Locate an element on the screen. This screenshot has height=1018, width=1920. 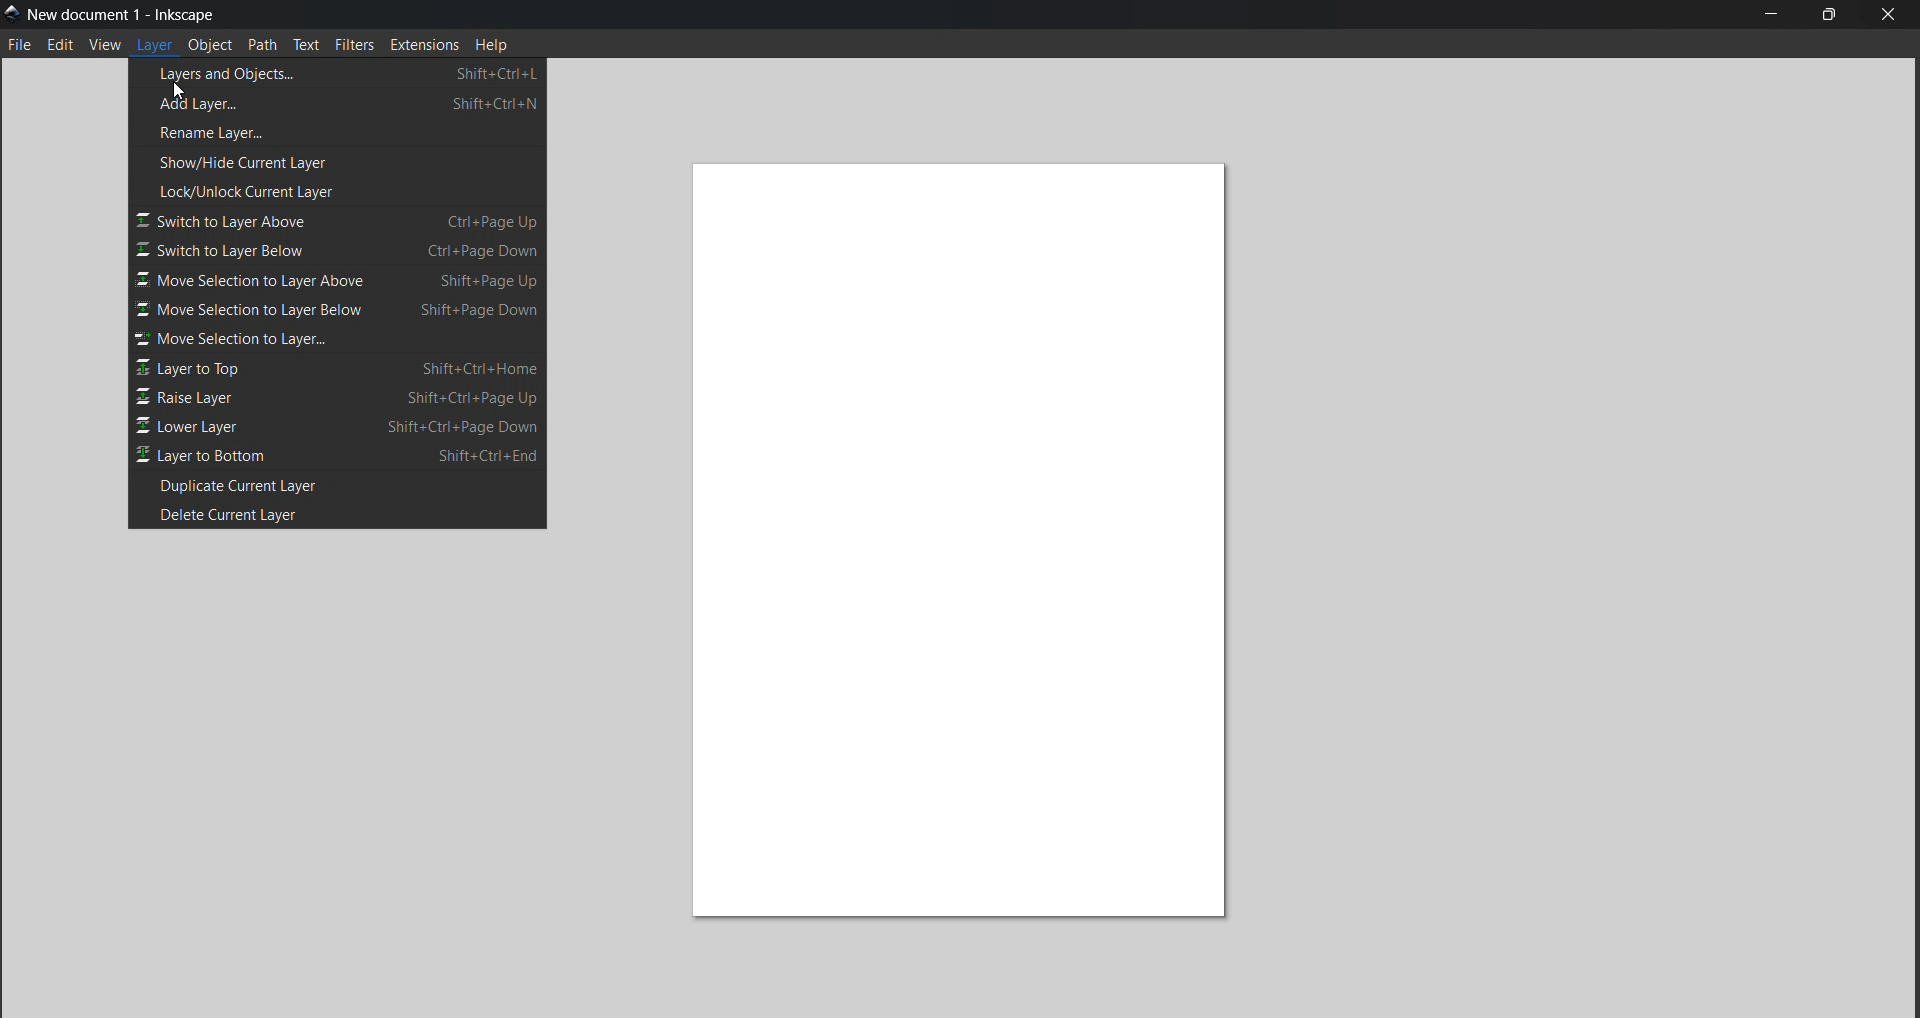
switch to layer above is located at coordinates (337, 221).